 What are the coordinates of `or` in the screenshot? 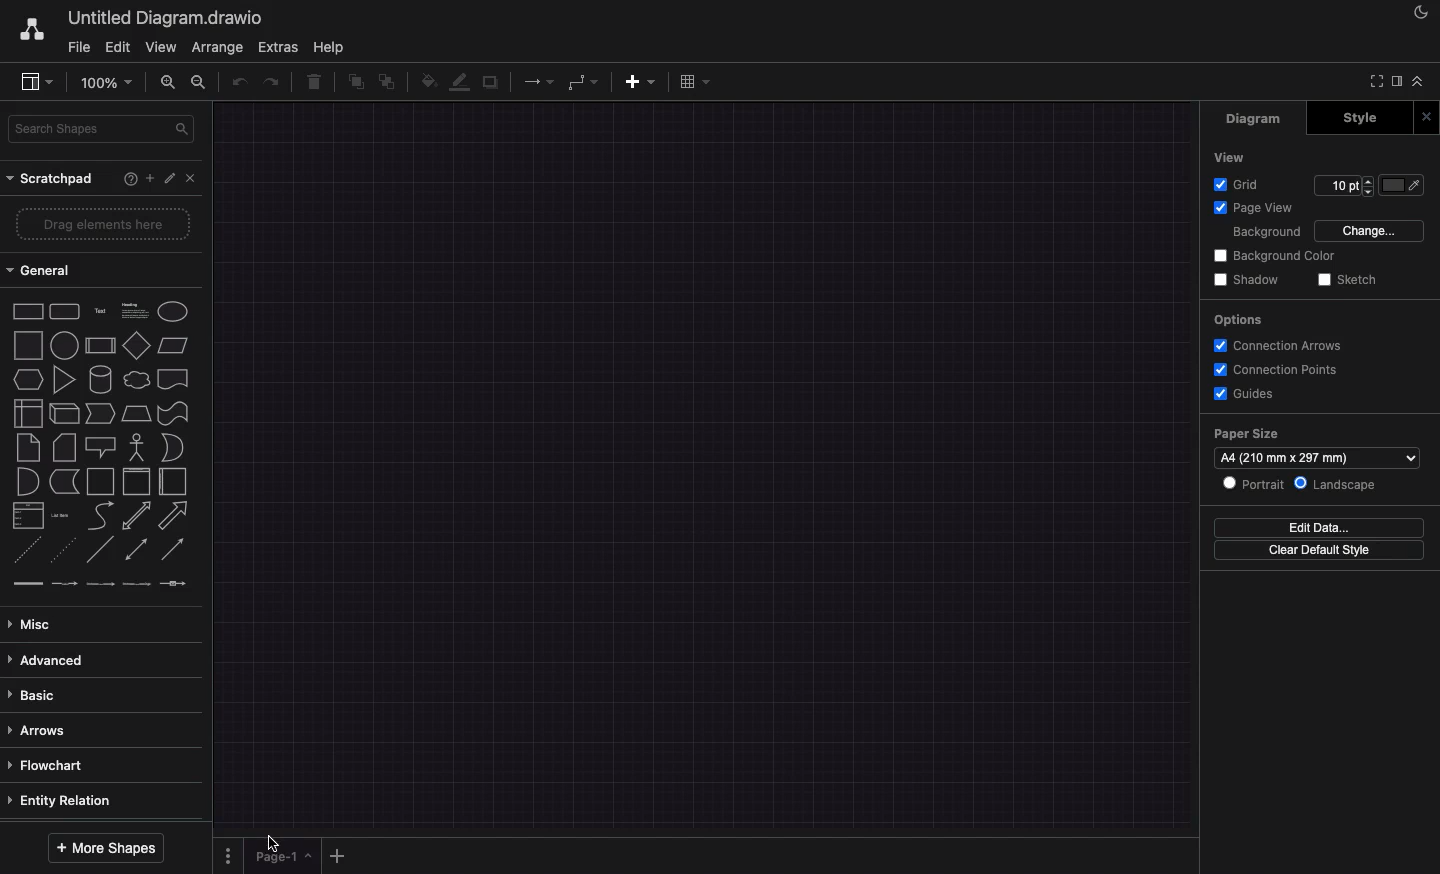 It's located at (176, 448).